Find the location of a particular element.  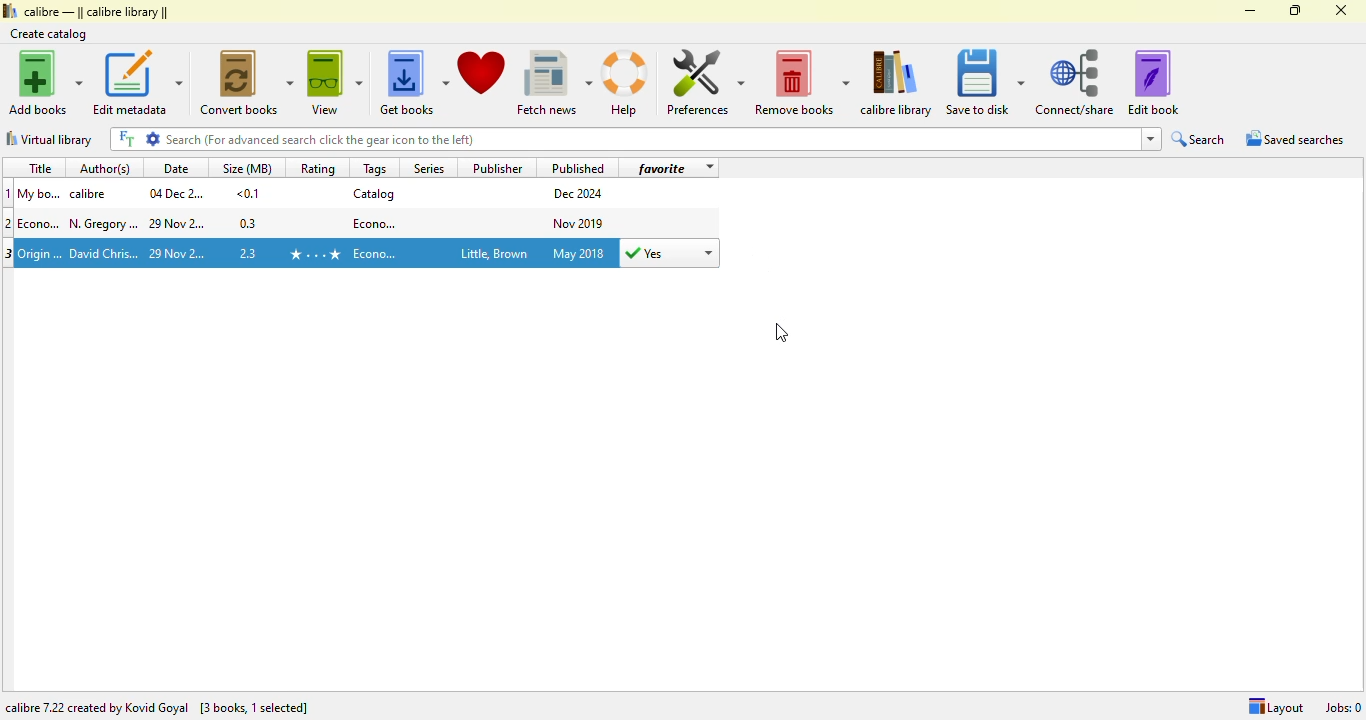

author(s) is located at coordinates (108, 167).